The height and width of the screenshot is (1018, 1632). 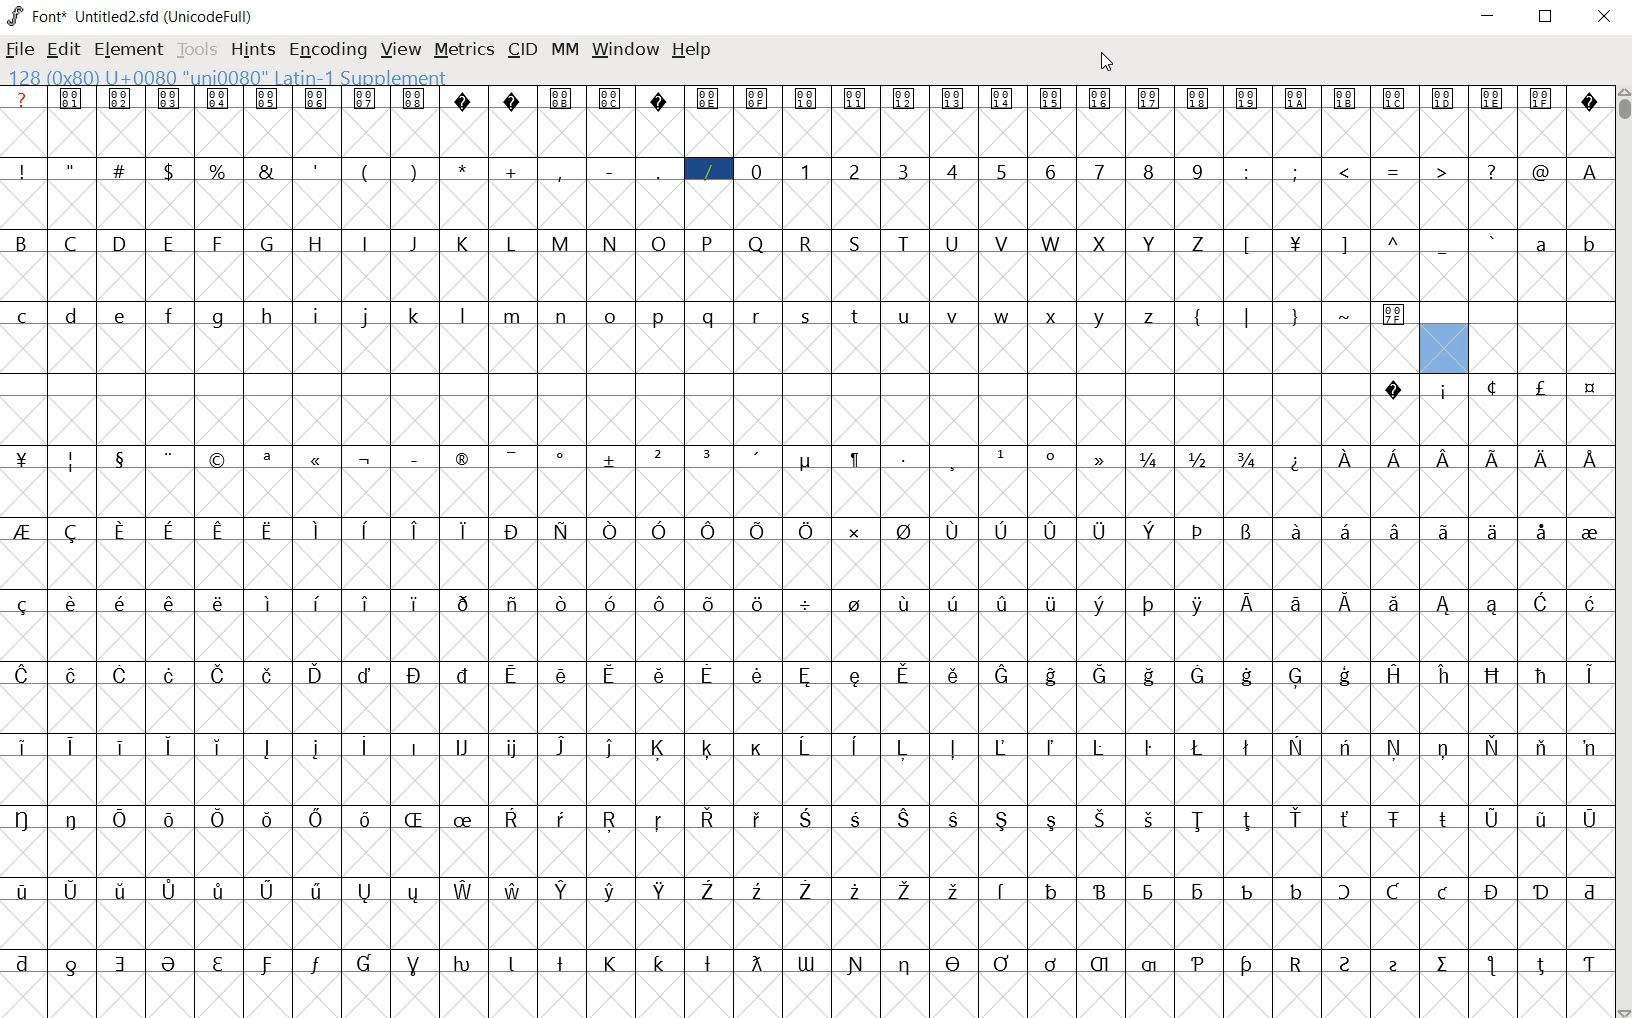 What do you see at coordinates (1345, 171) in the screenshot?
I see `glyph` at bounding box center [1345, 171].